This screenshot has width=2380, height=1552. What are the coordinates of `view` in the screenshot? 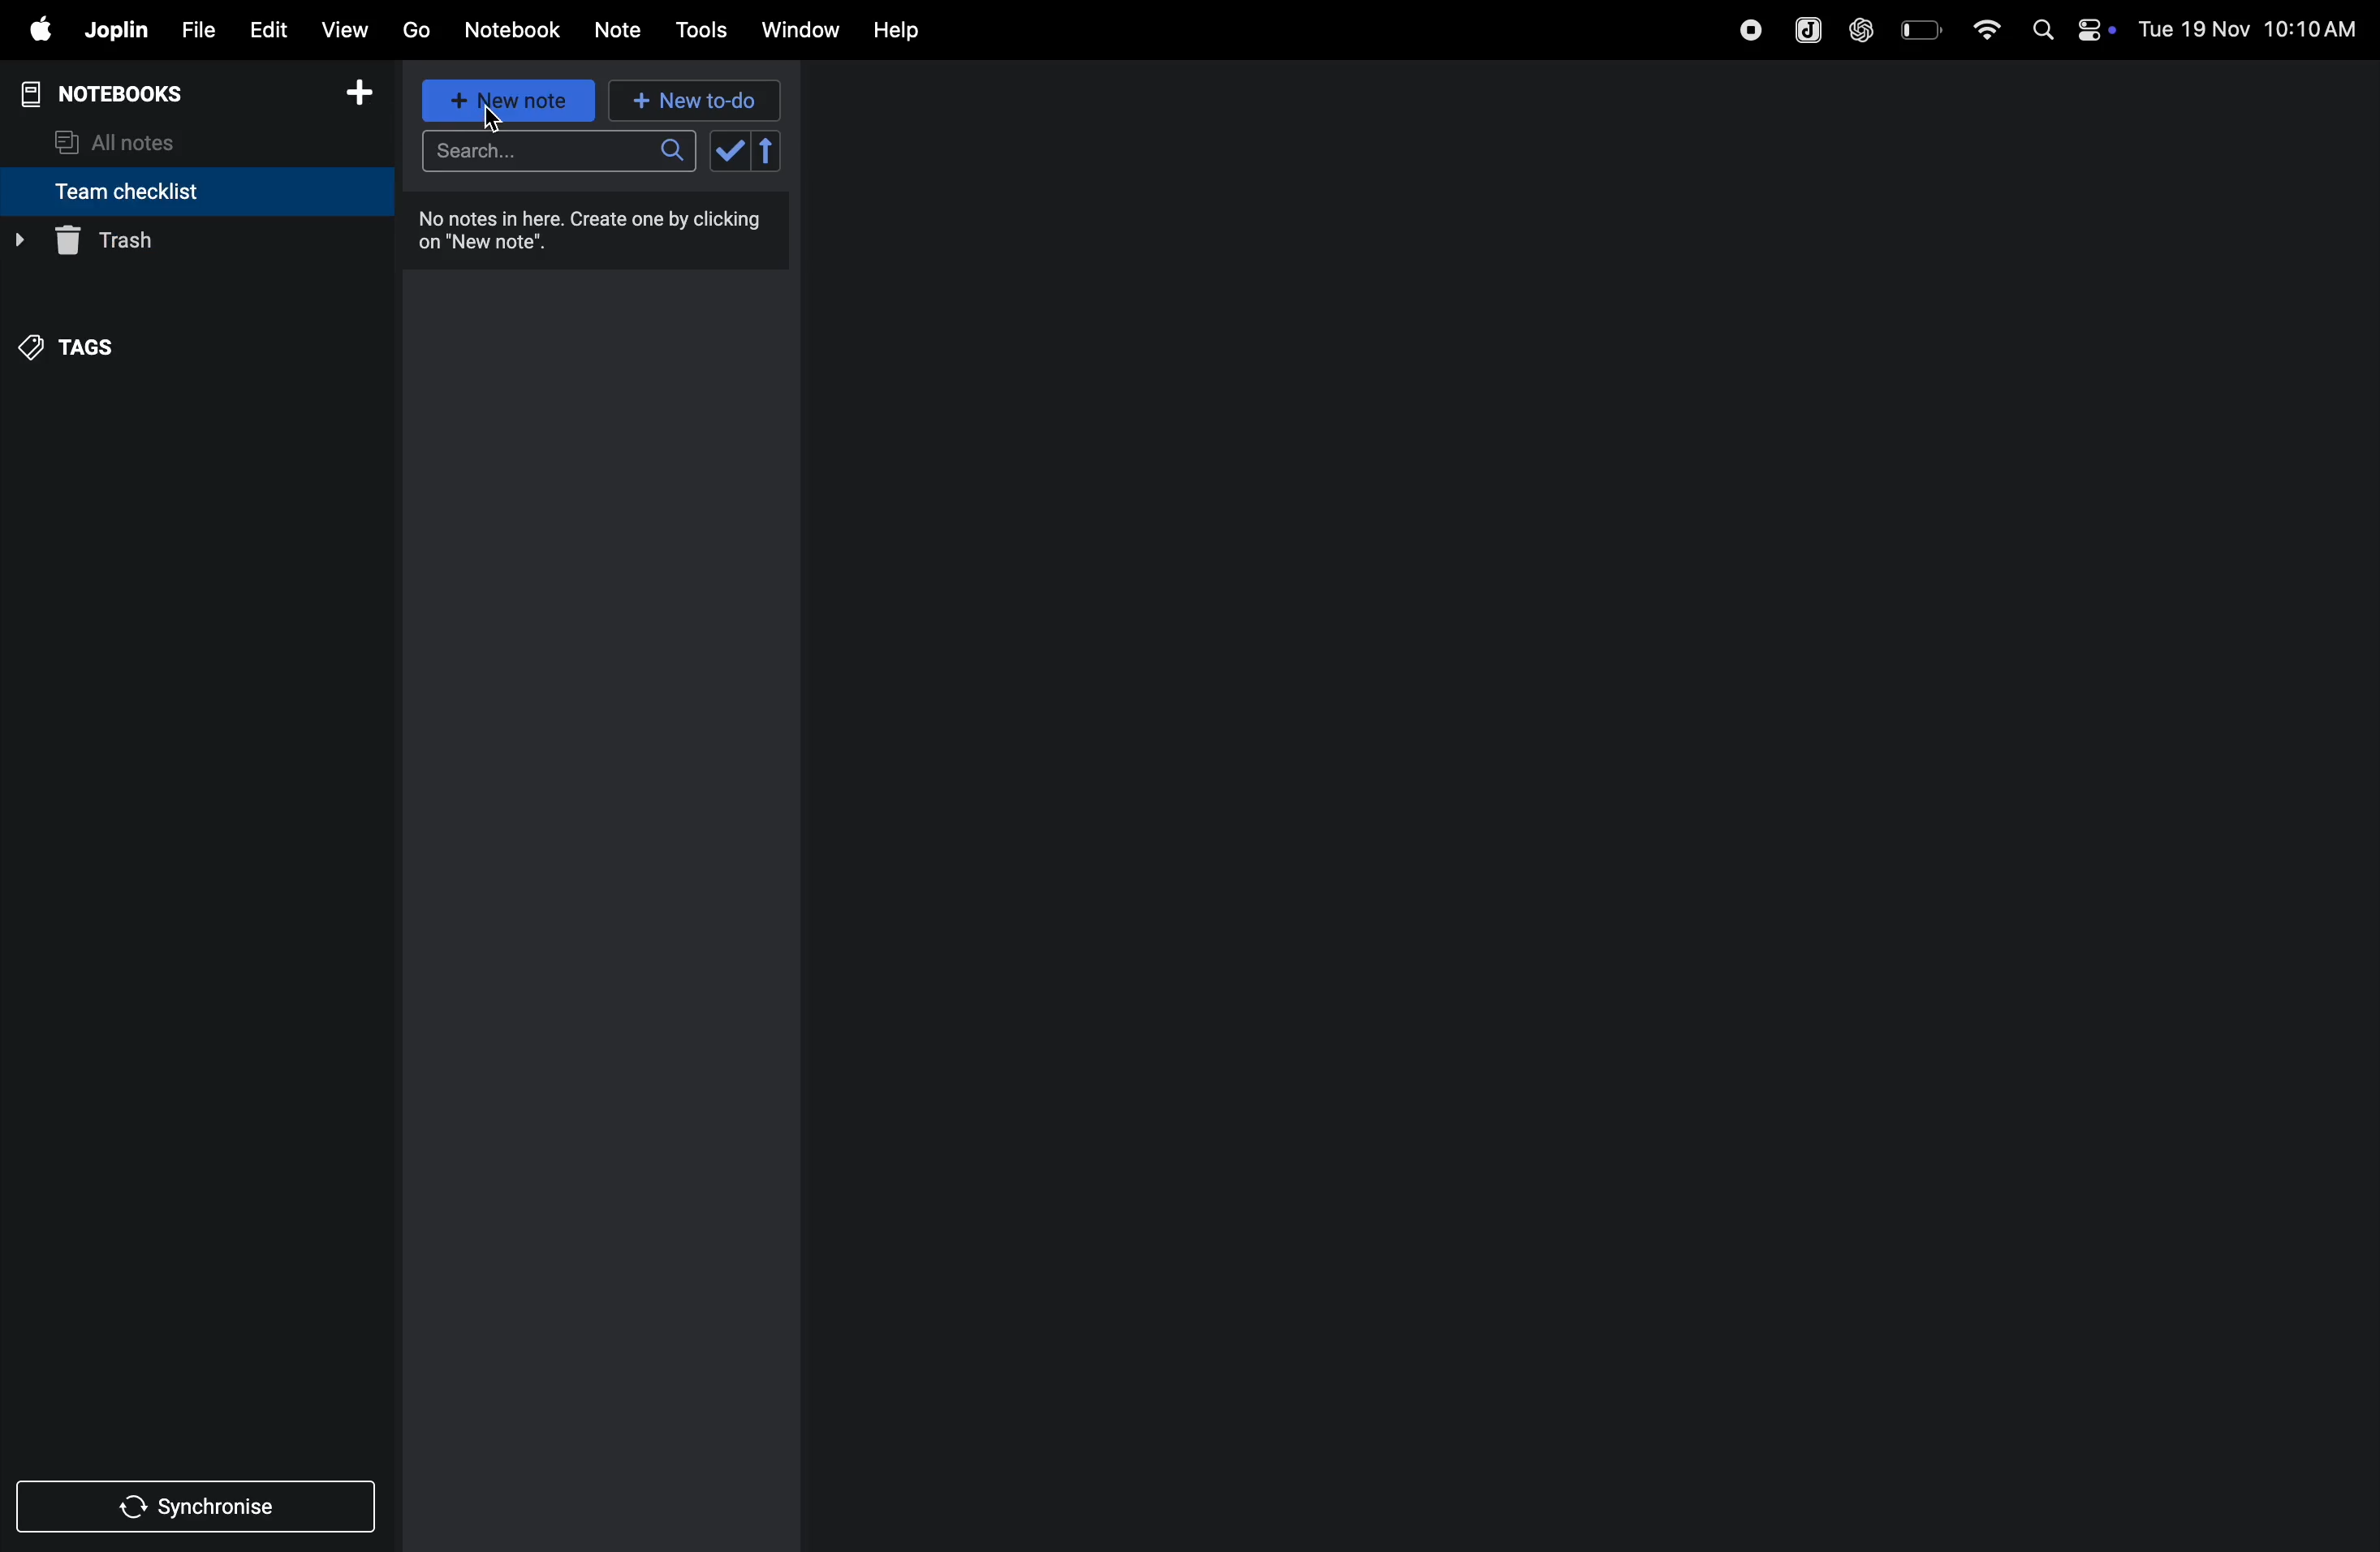 It's located at (349, 27).